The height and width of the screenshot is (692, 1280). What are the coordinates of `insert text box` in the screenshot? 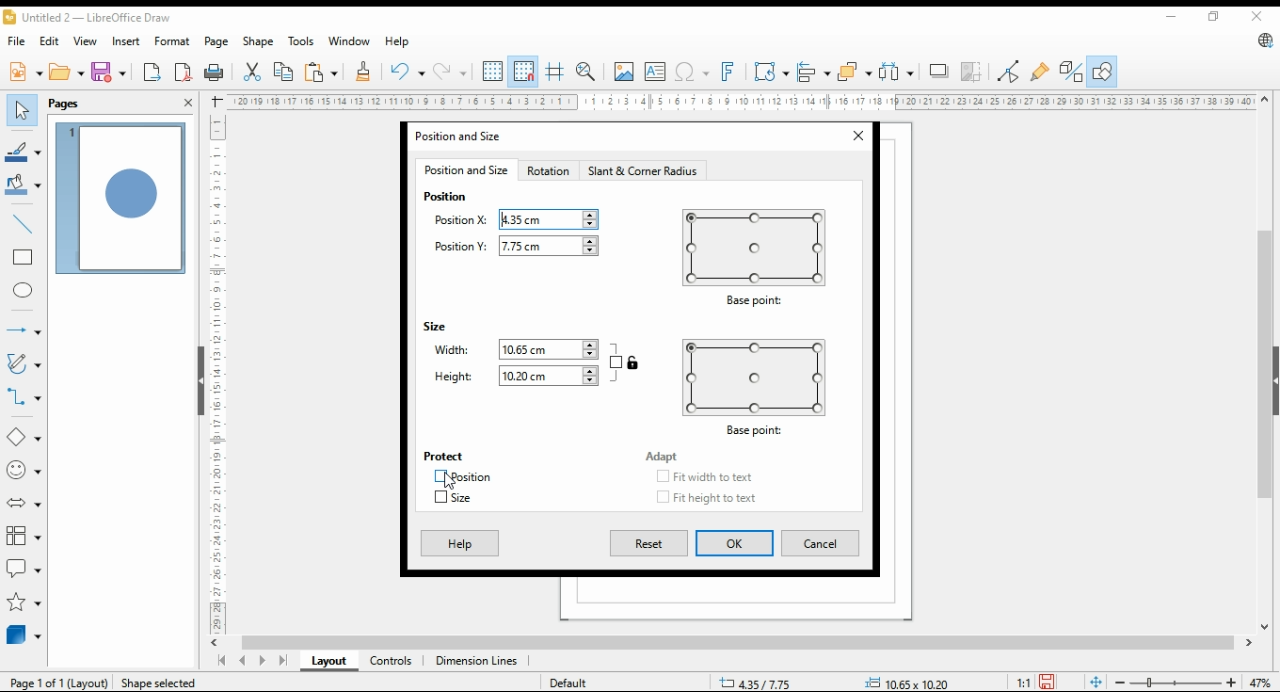 It's located at (654, 72).